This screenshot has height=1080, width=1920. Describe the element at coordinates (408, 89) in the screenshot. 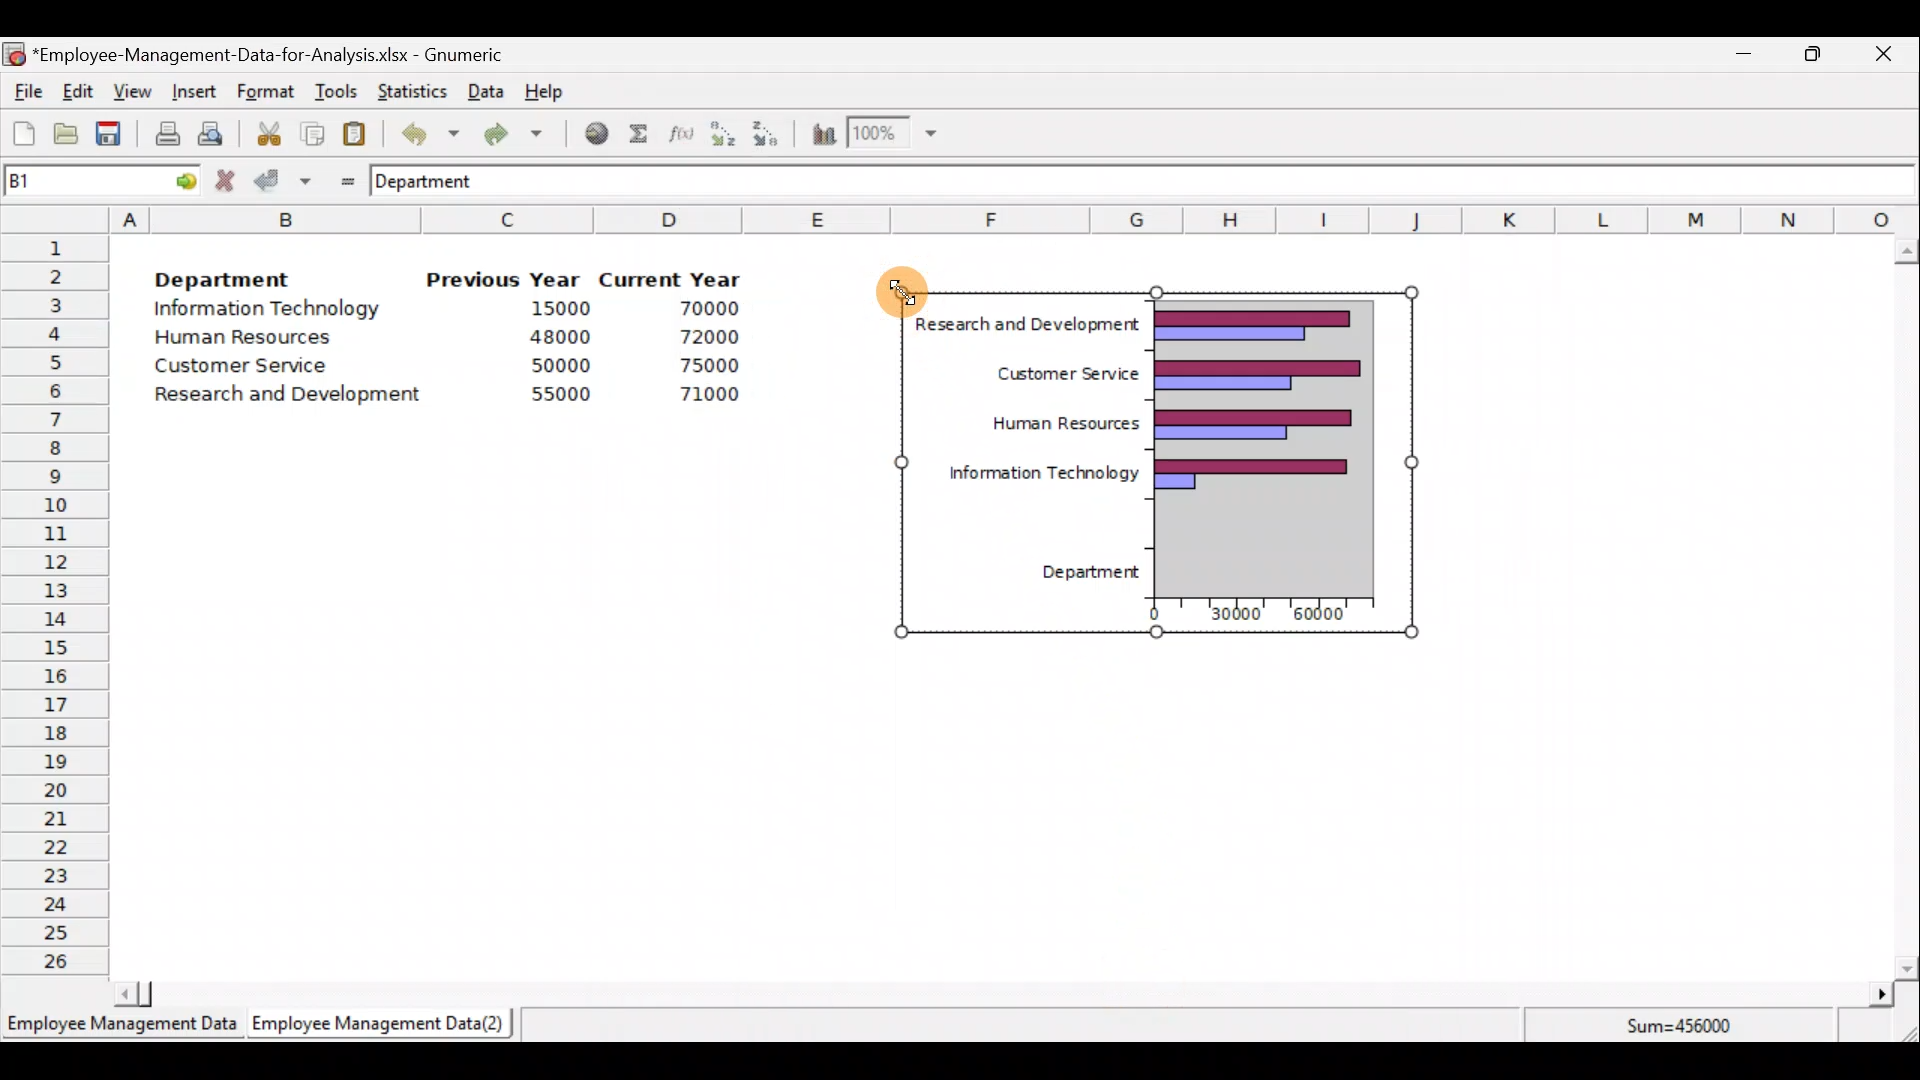

I see `Statistics` at that location.